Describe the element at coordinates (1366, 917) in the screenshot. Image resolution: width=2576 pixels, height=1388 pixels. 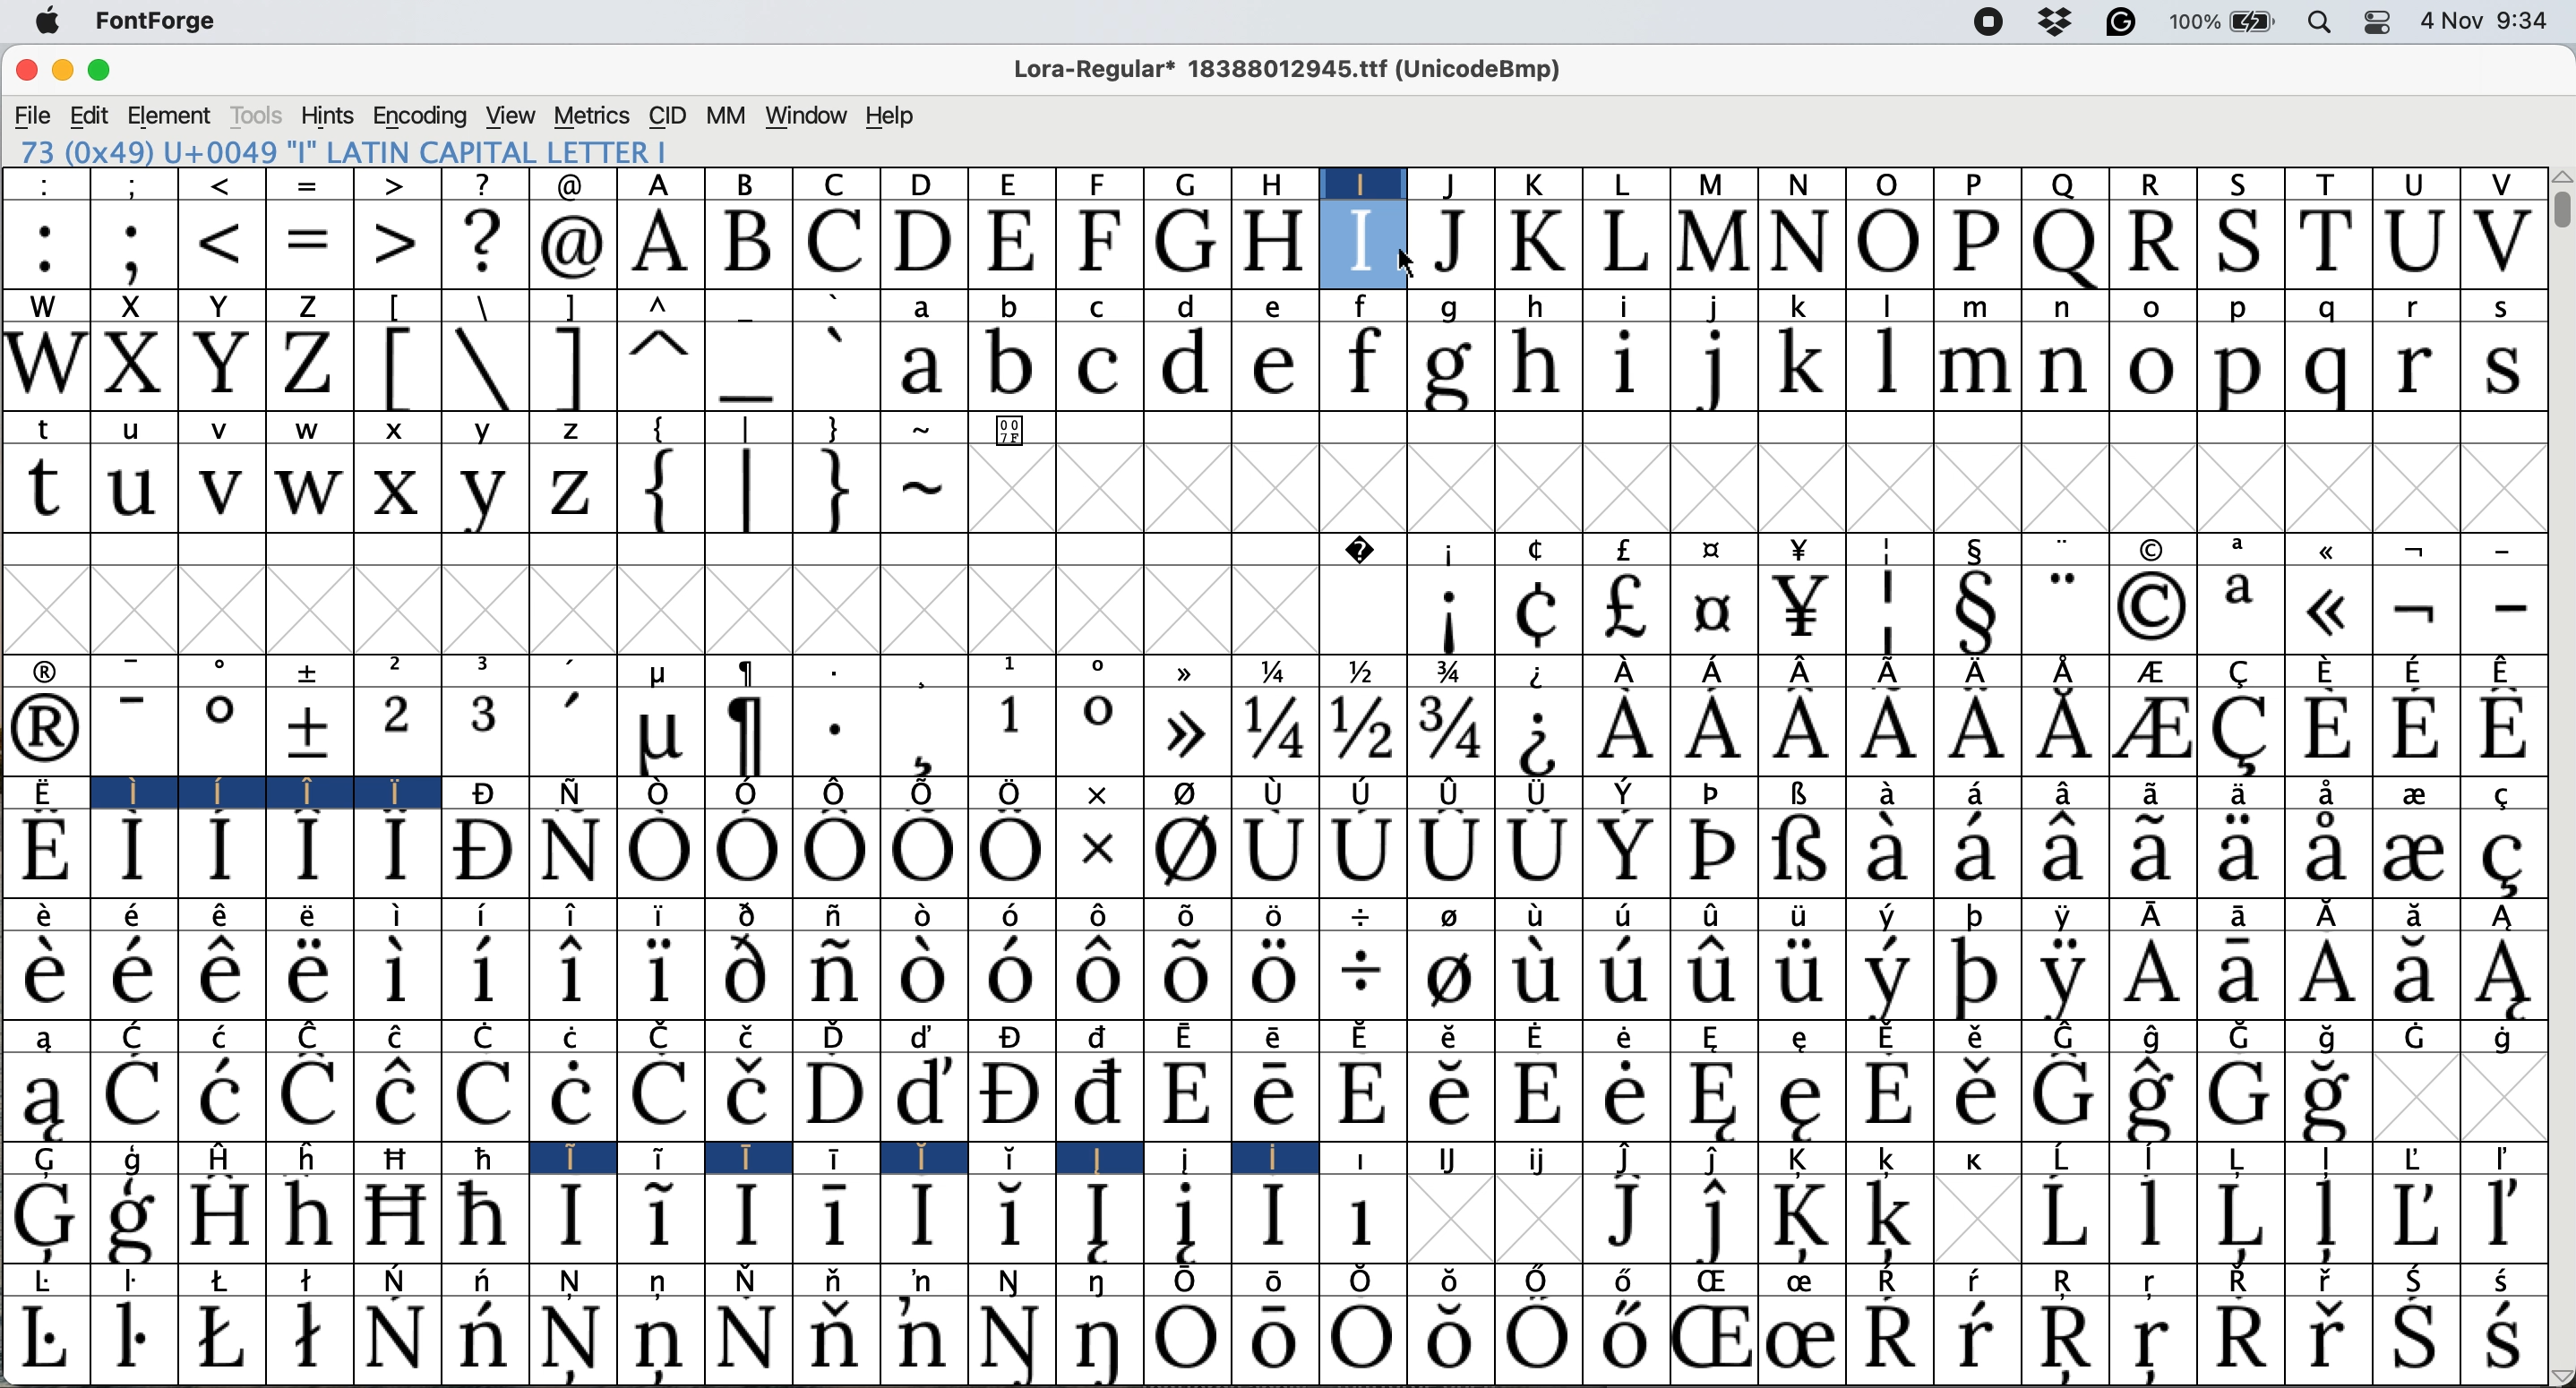
I see `/` at that location.